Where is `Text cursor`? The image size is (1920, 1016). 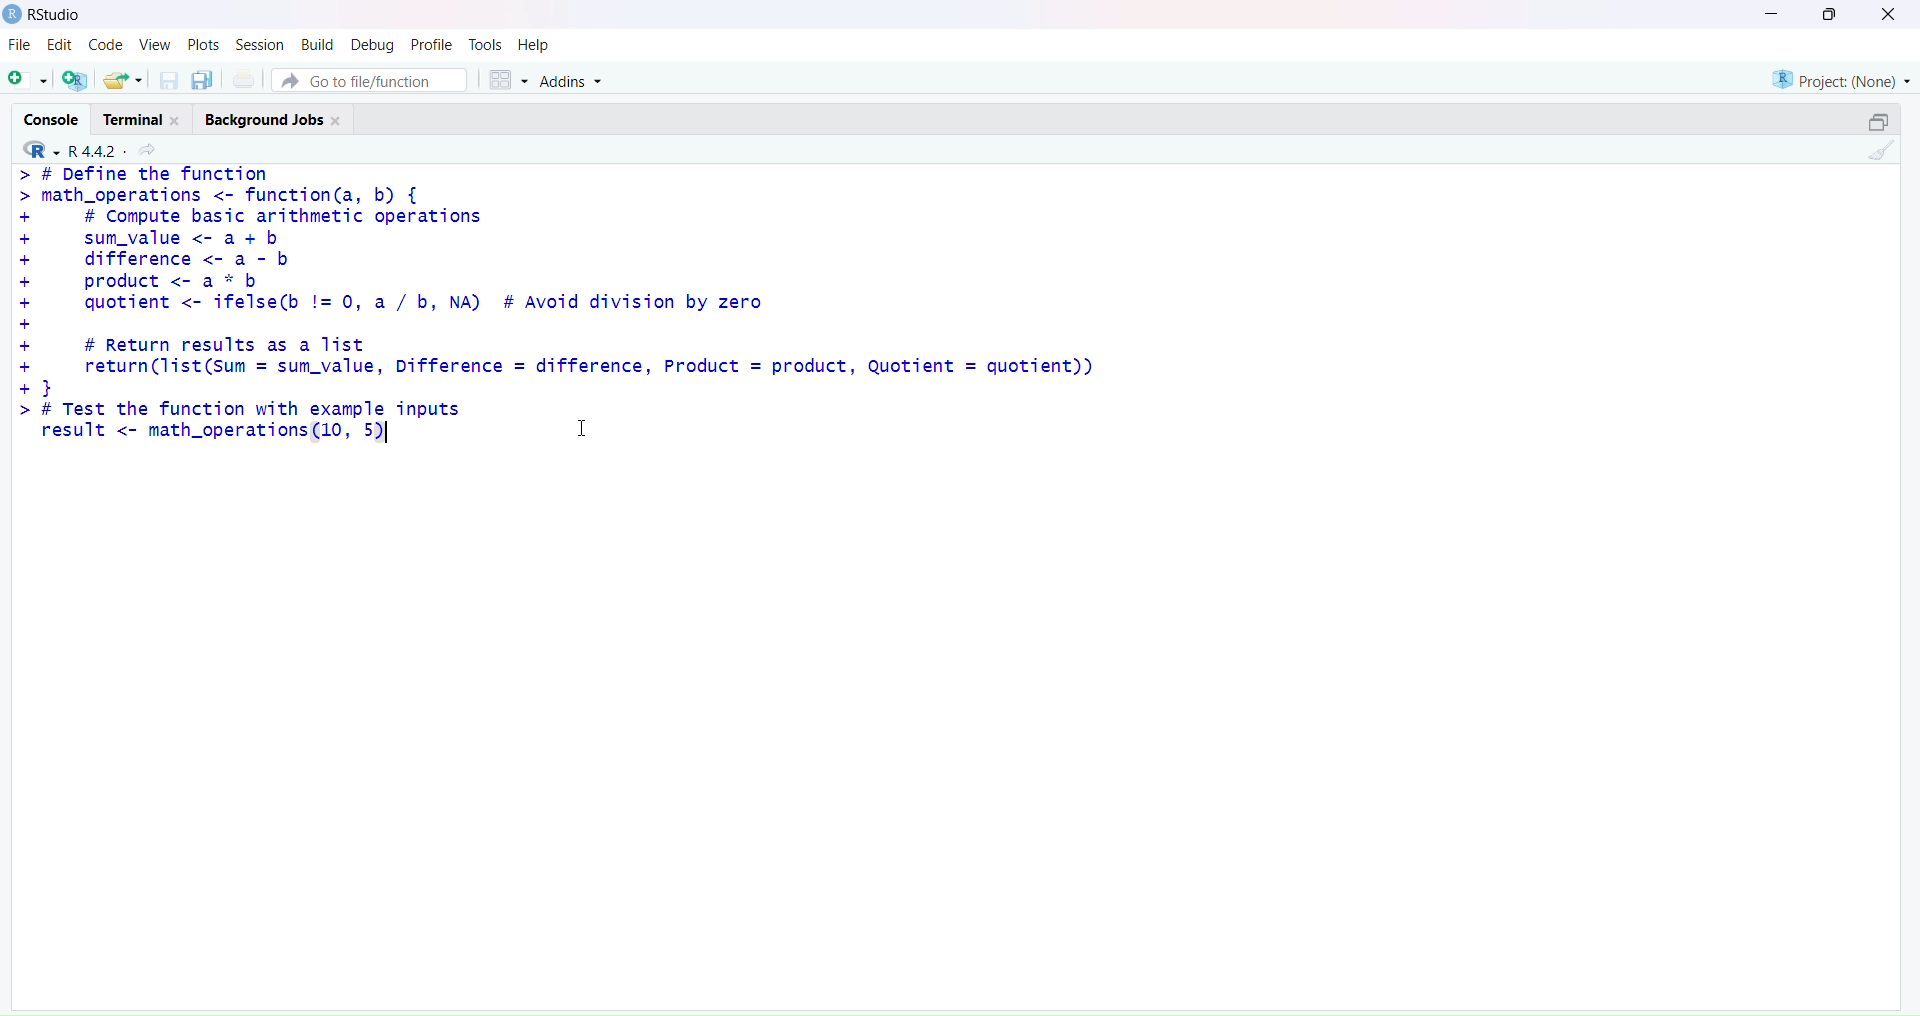
Text cursor is located at coordinates (587, 426).